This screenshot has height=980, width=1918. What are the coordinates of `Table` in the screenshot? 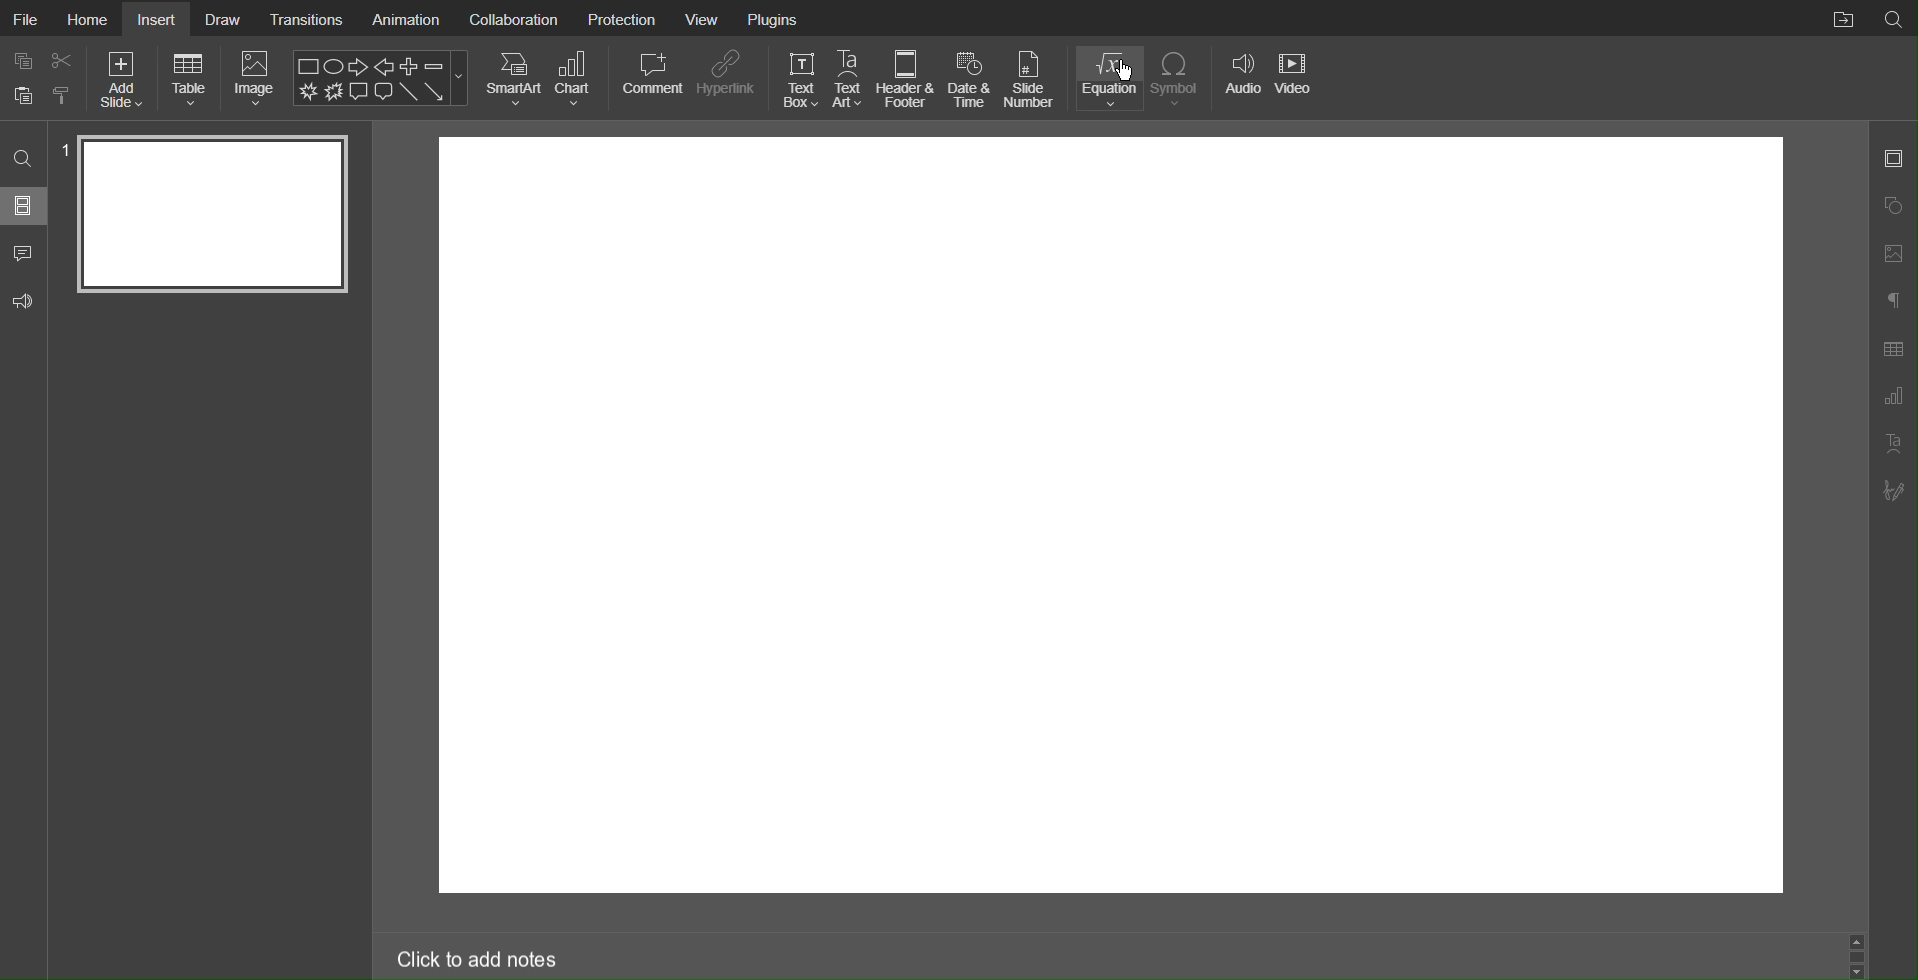 It's located at (1893, 349).